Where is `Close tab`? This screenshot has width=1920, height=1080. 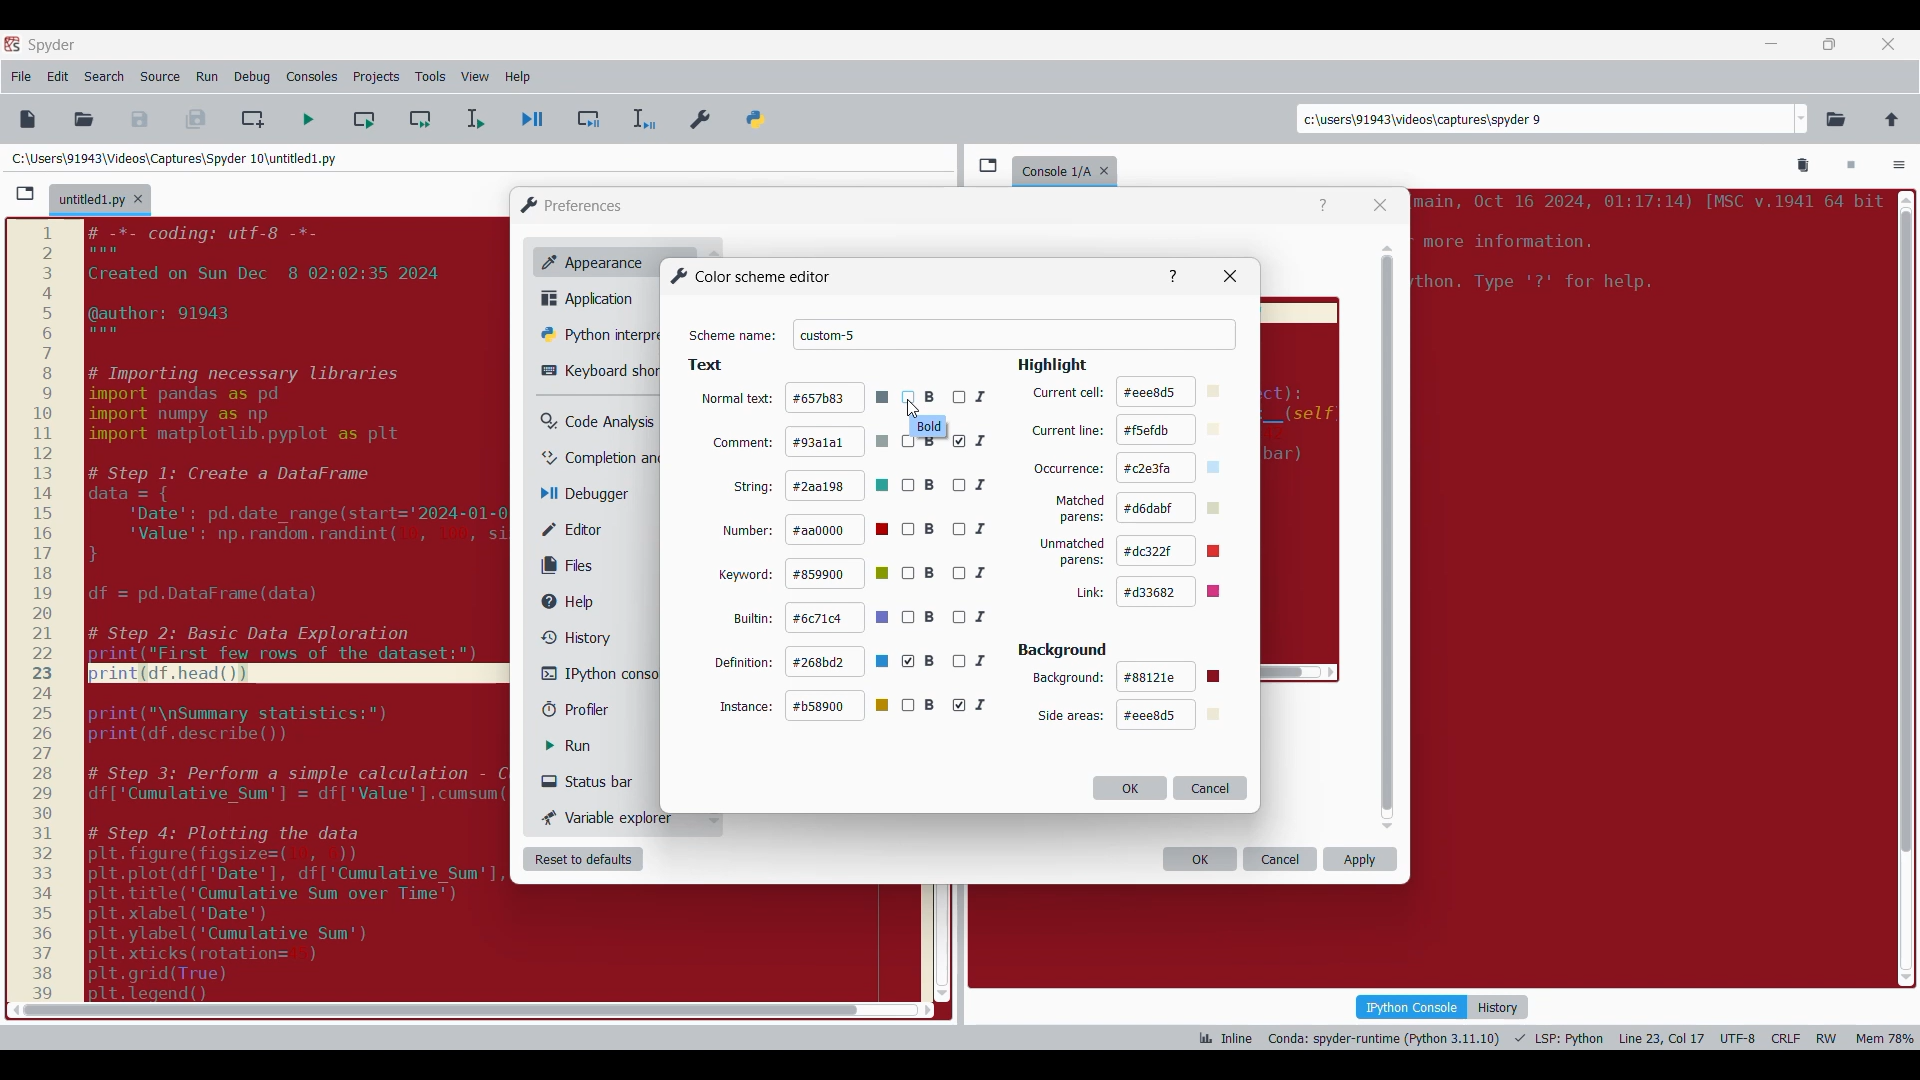 Close tab is located at coordinates (1888, 44).